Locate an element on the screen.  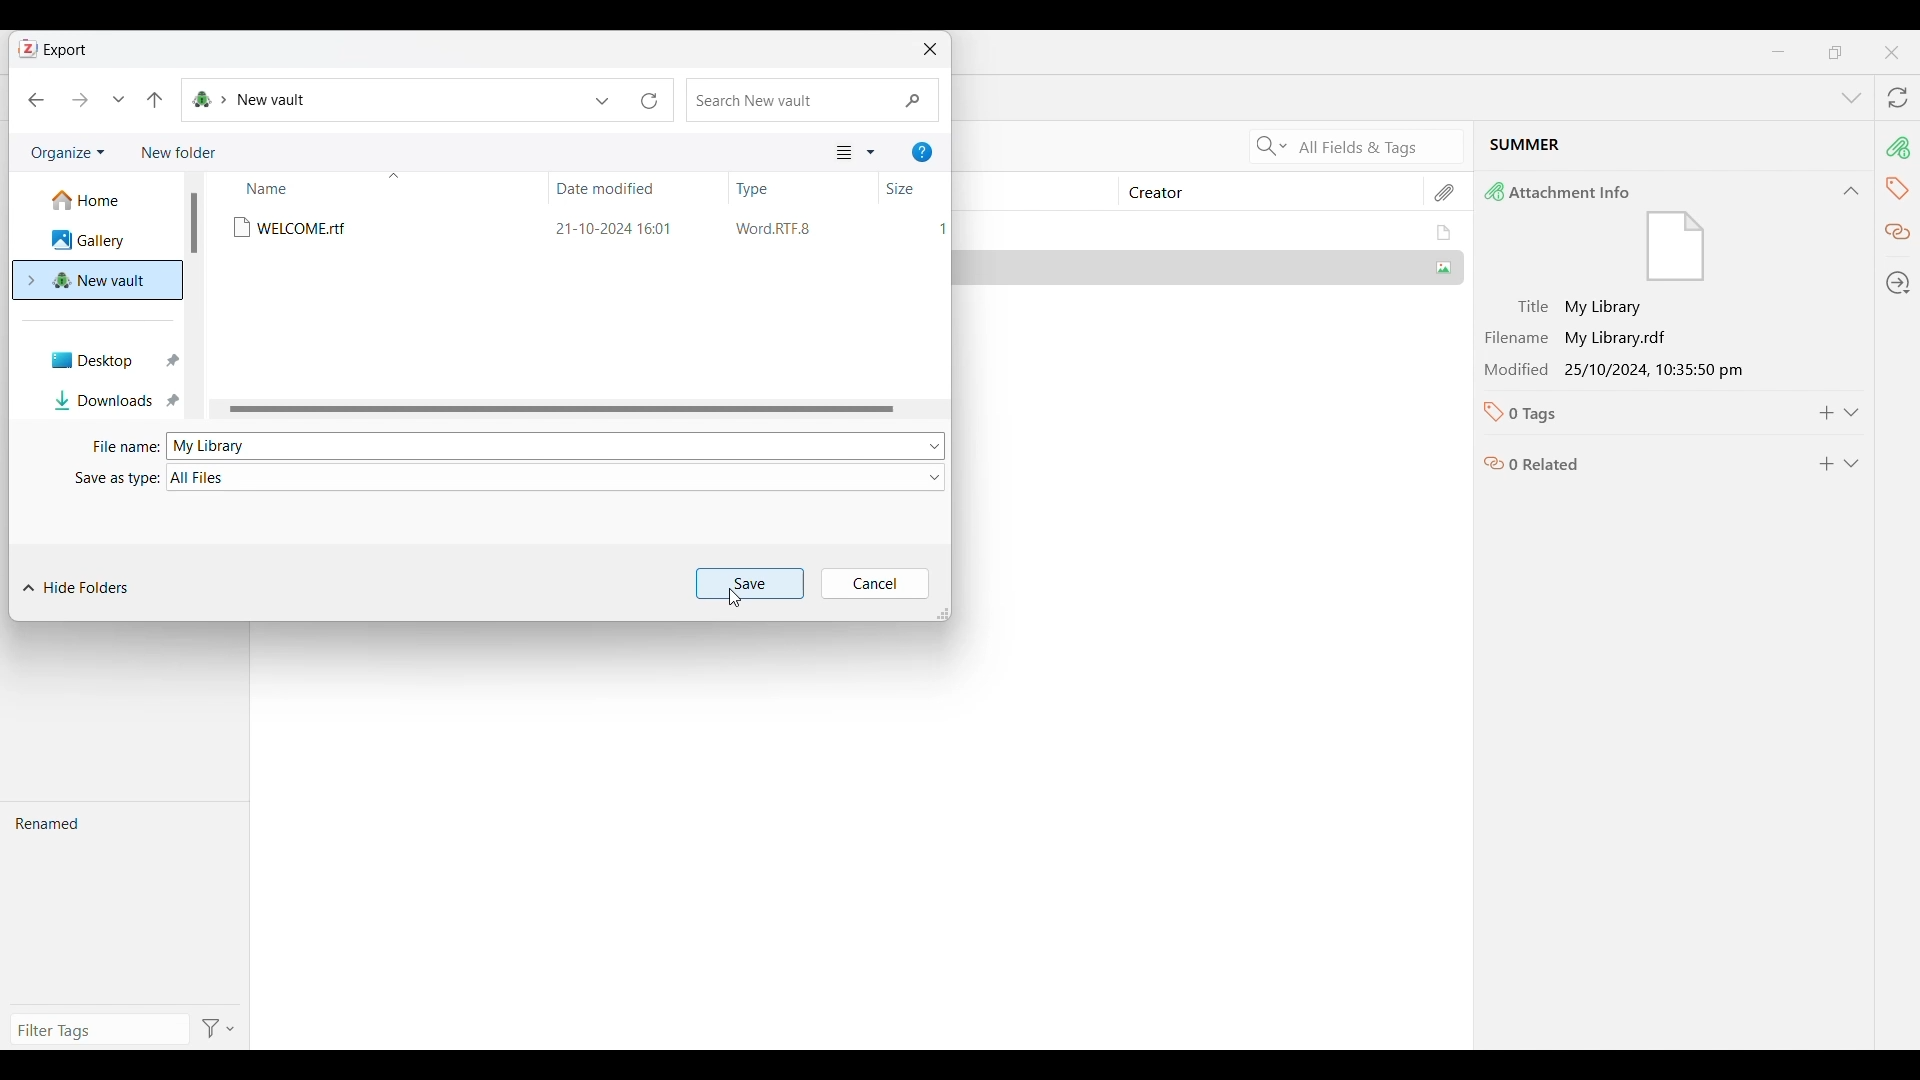
My Library is located at coordinates (1212, 233).